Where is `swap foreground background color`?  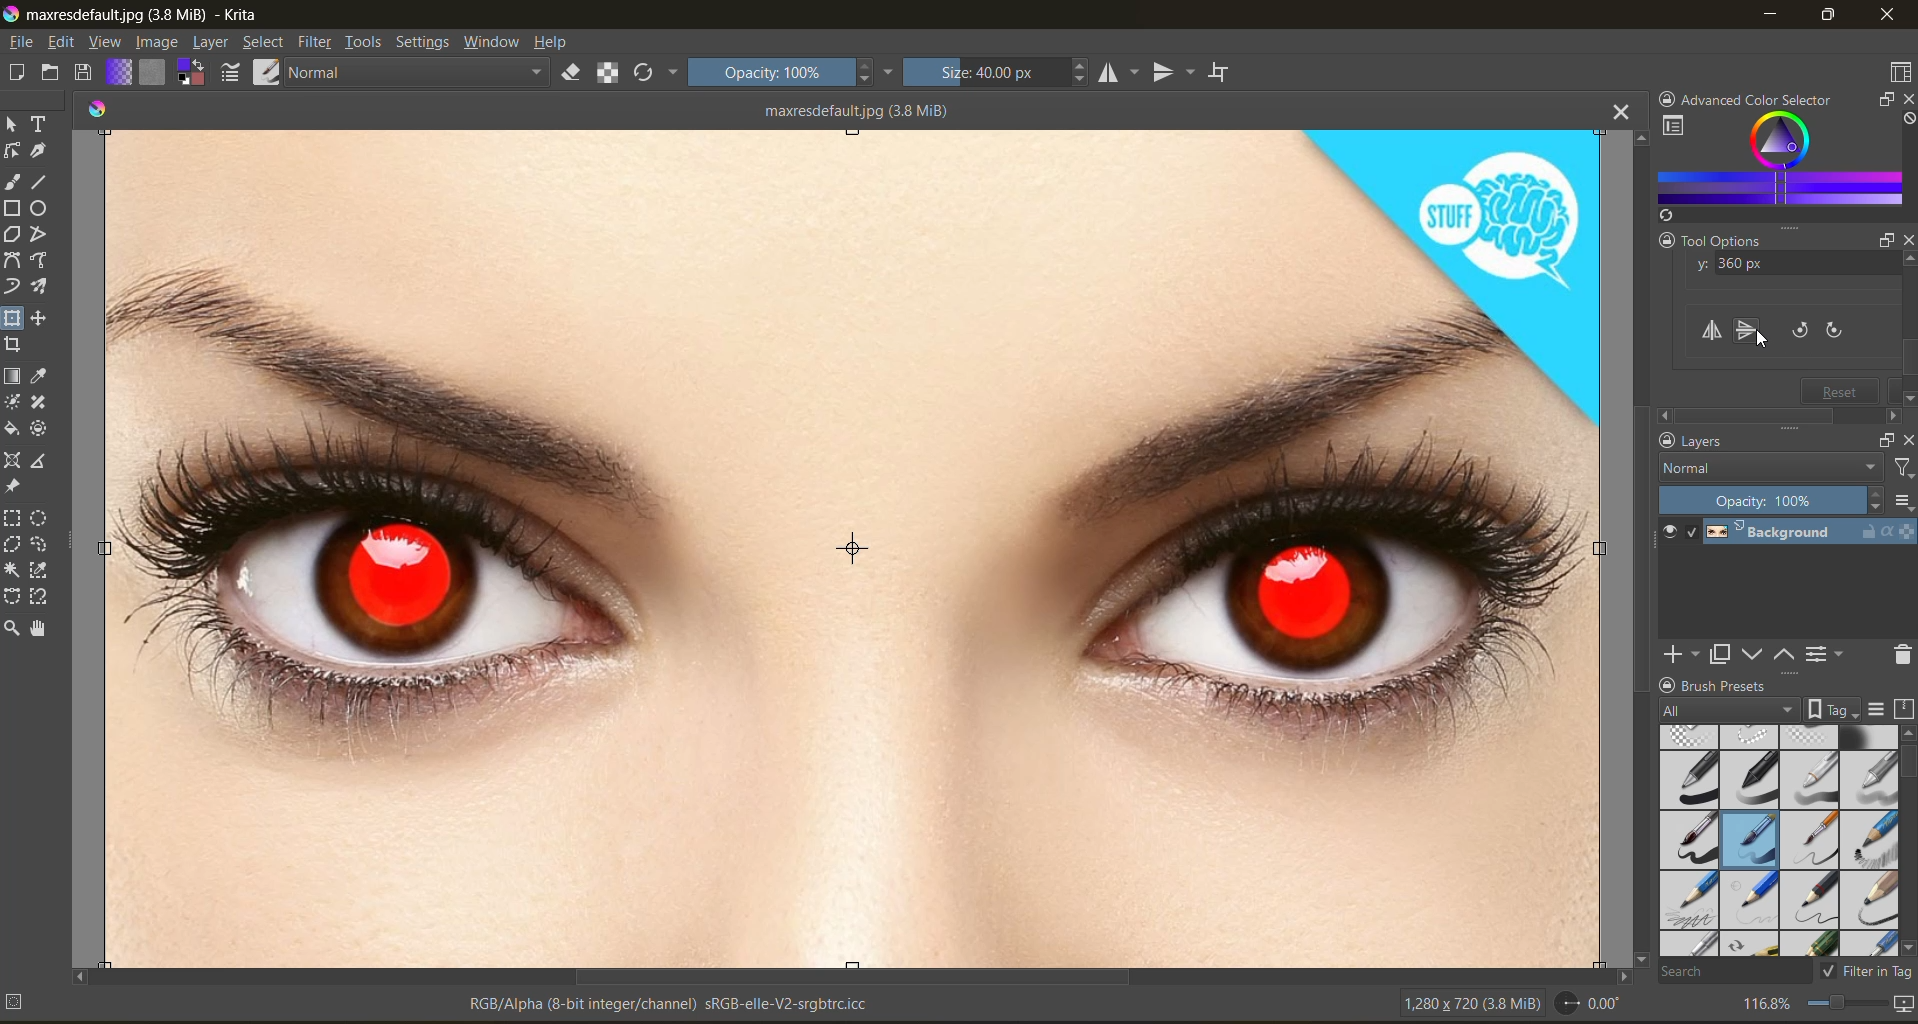 swap foreground background color is located at coordinates (191, 72).